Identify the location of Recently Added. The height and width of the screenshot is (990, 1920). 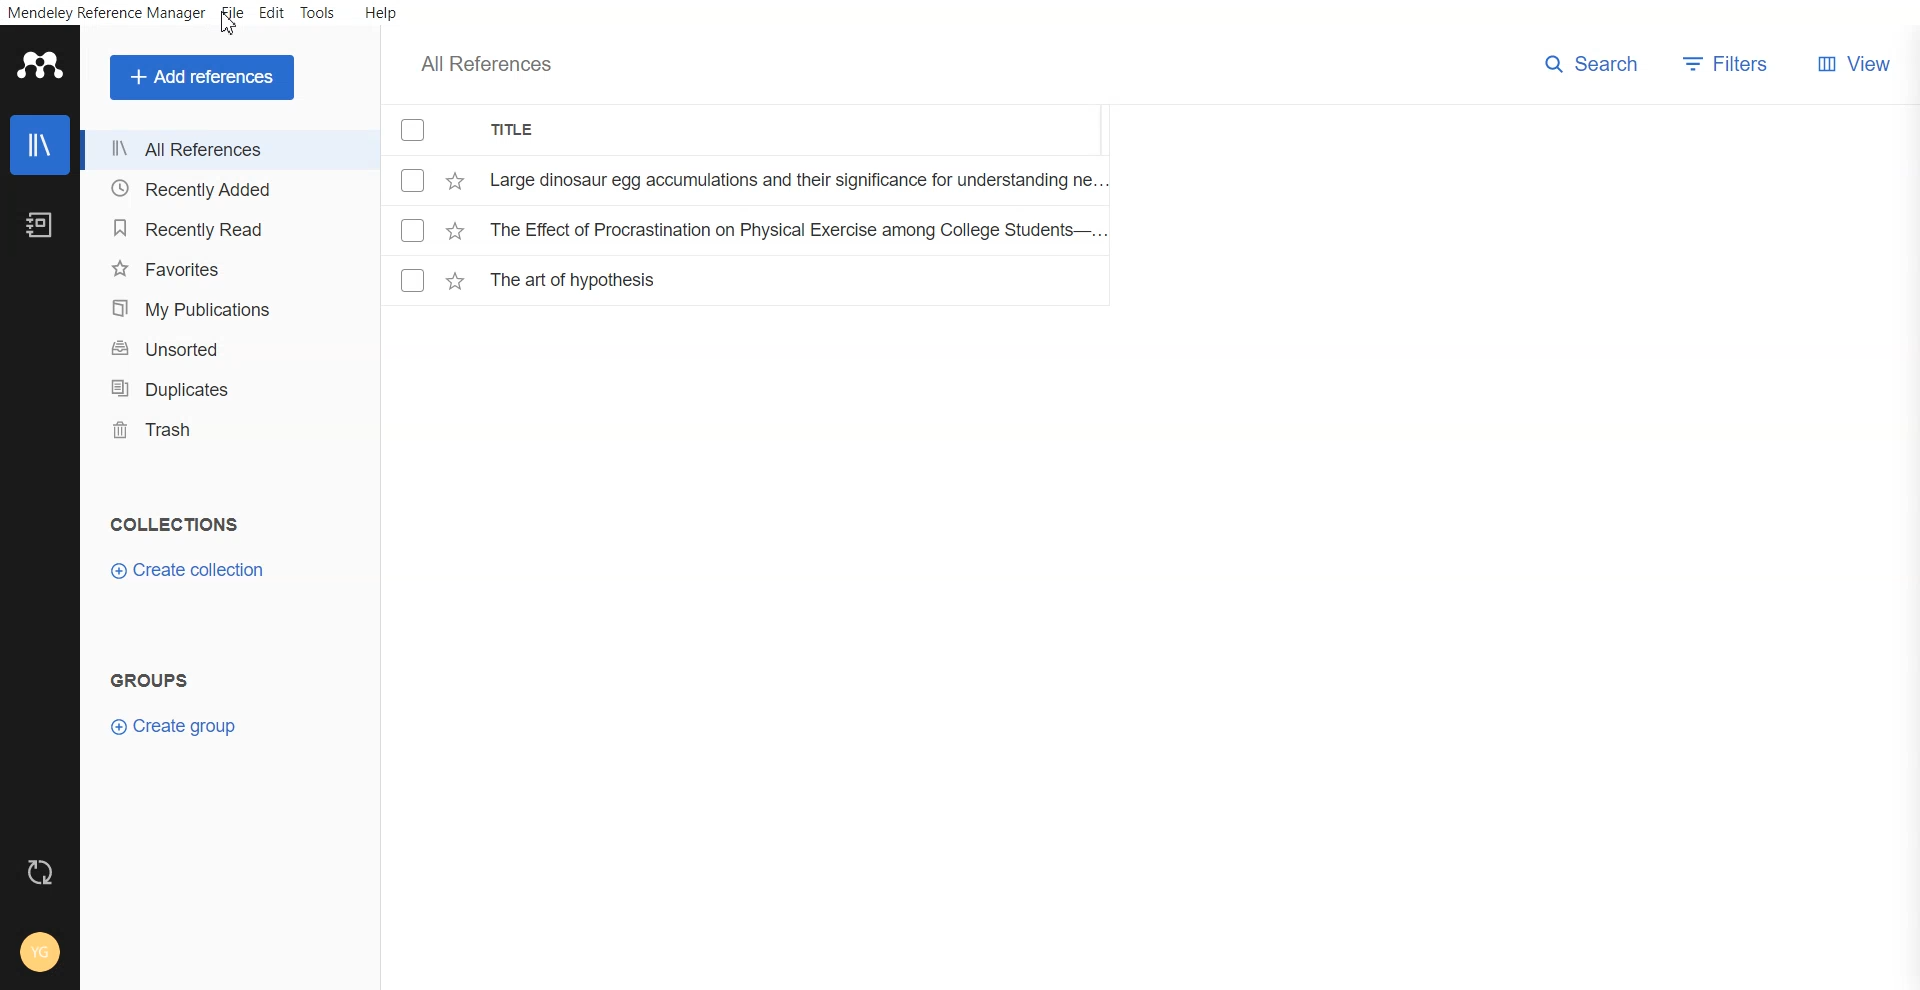
(213, 192).